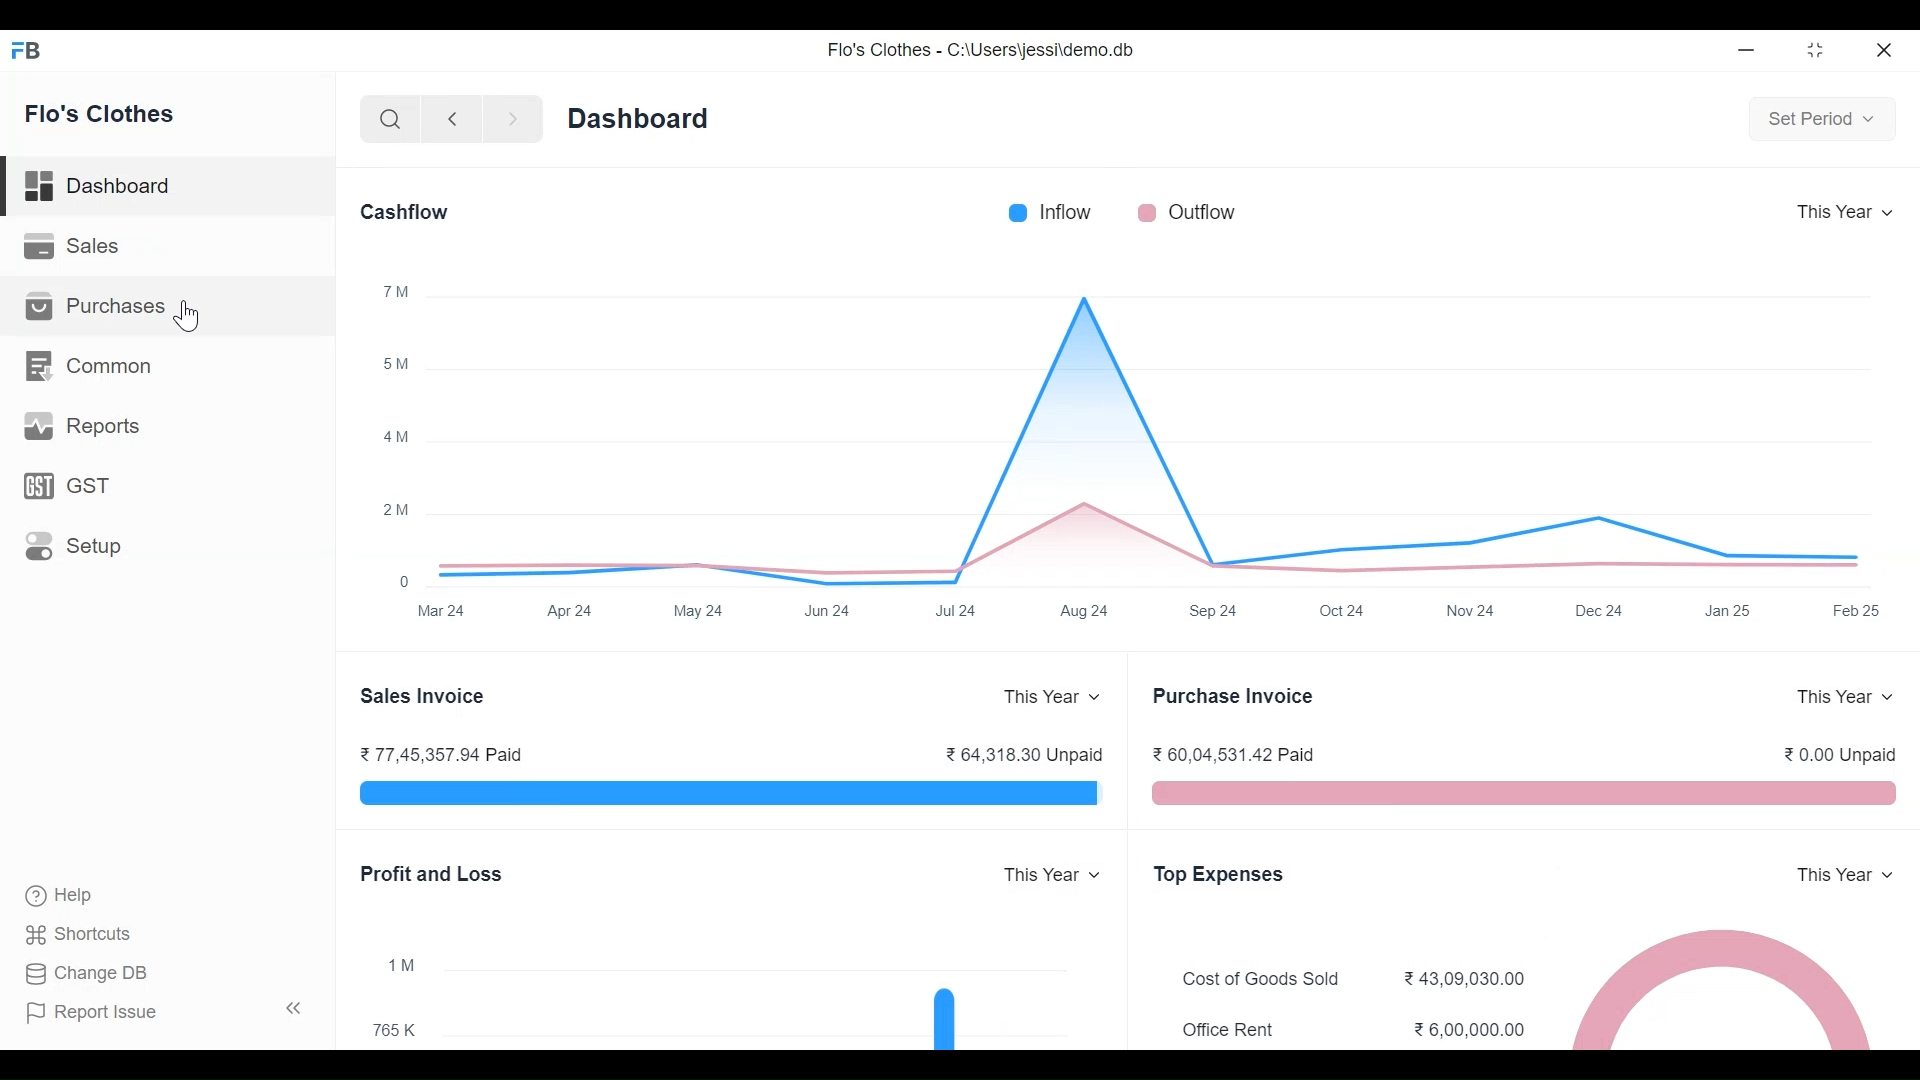 This screenshot has width=1920, height=1080. Describe the element at coordinates (88, 973) in the screenshot. I see `Change DB` at that location.